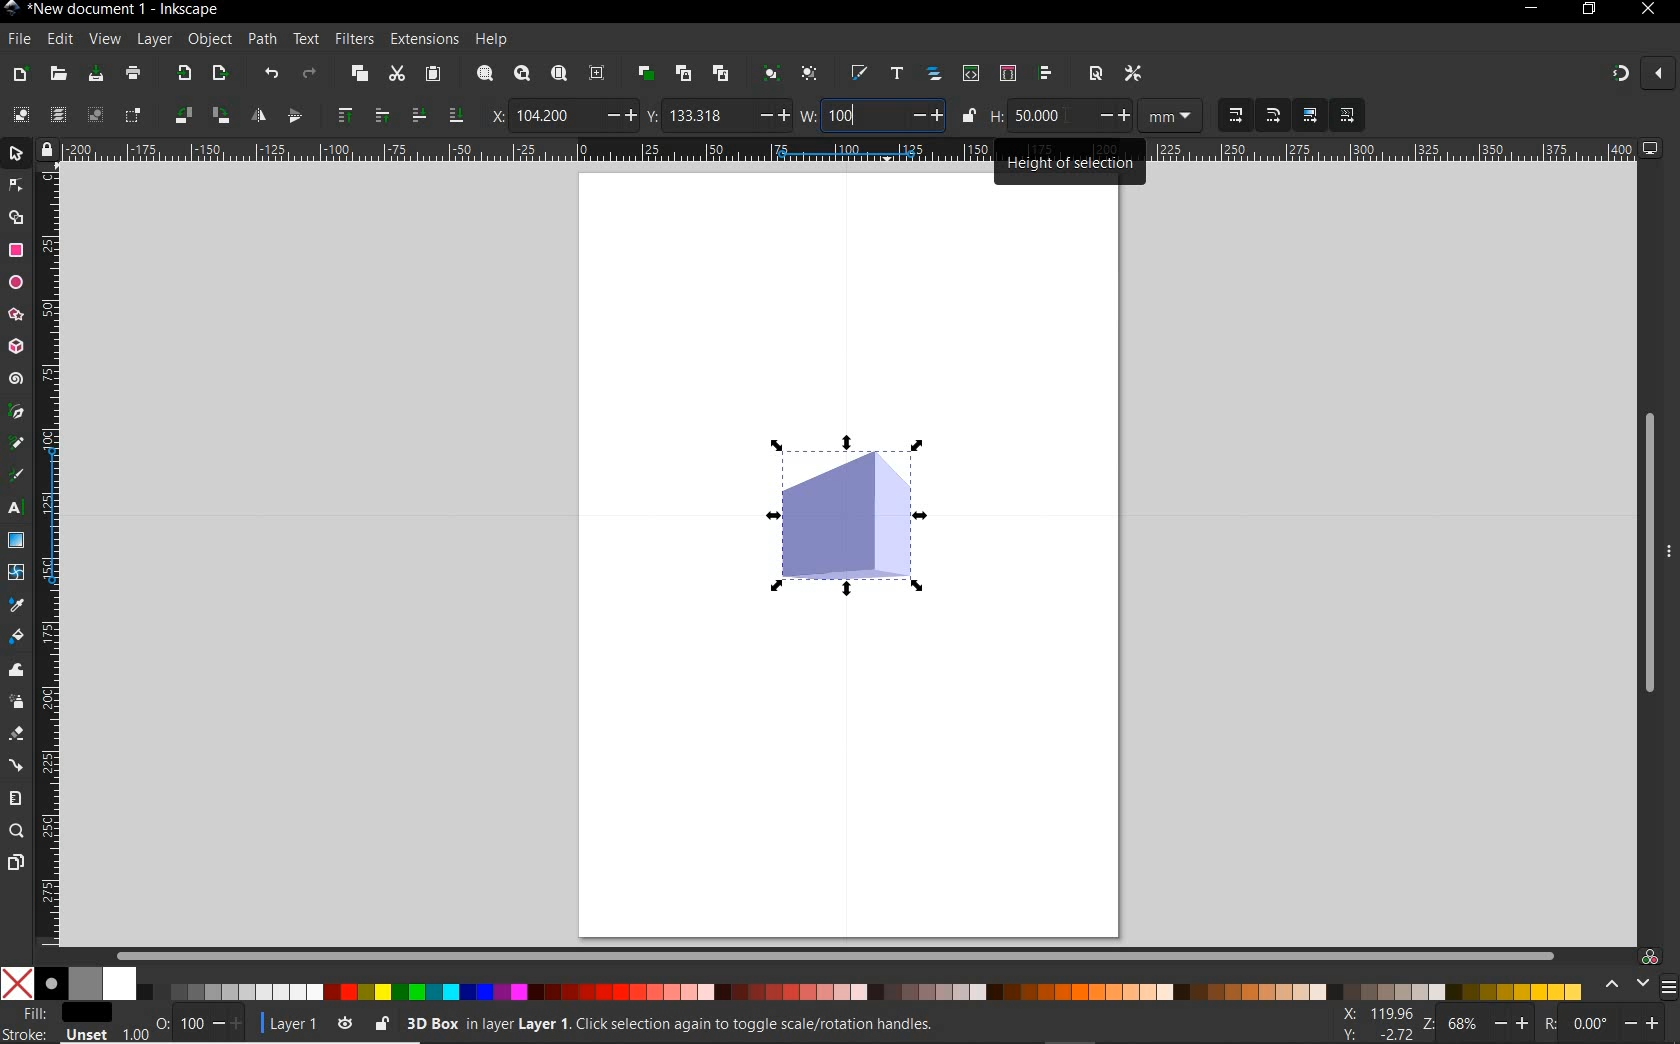  I want to click on gradient tool, so click(16, 540).